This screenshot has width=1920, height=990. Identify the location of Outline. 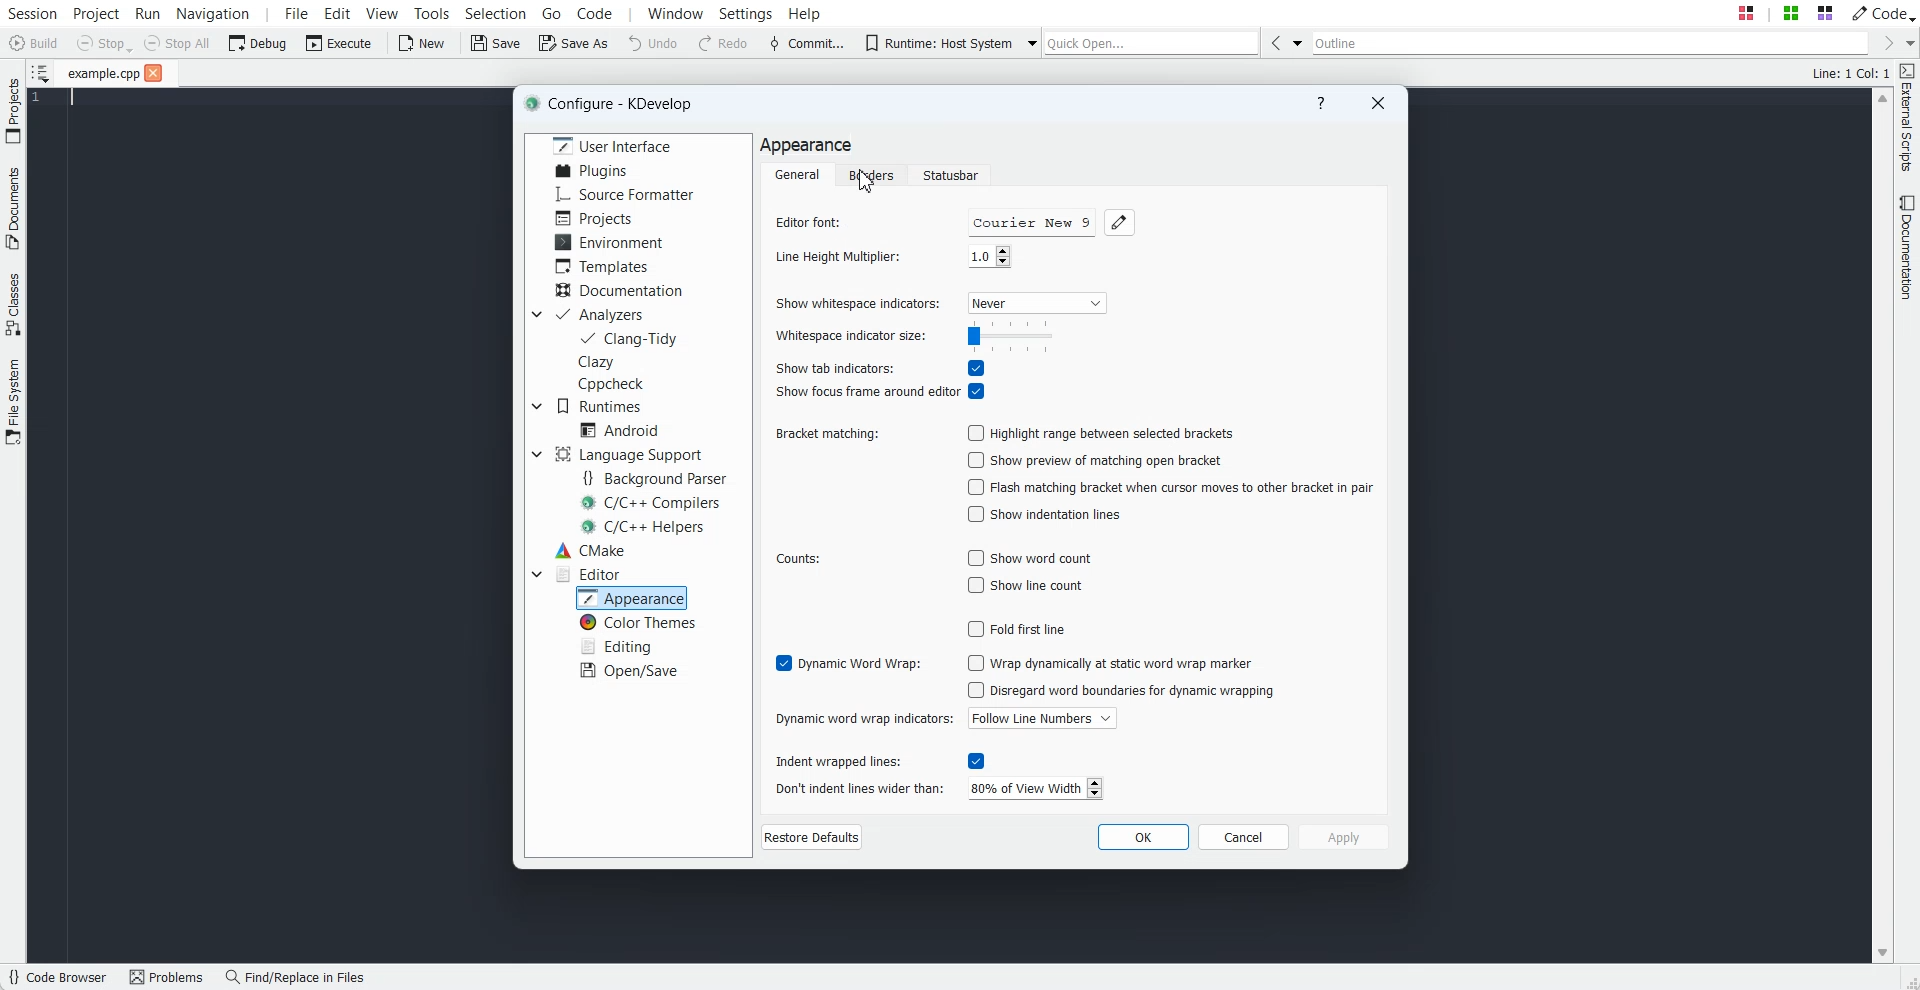
(1589, 42).